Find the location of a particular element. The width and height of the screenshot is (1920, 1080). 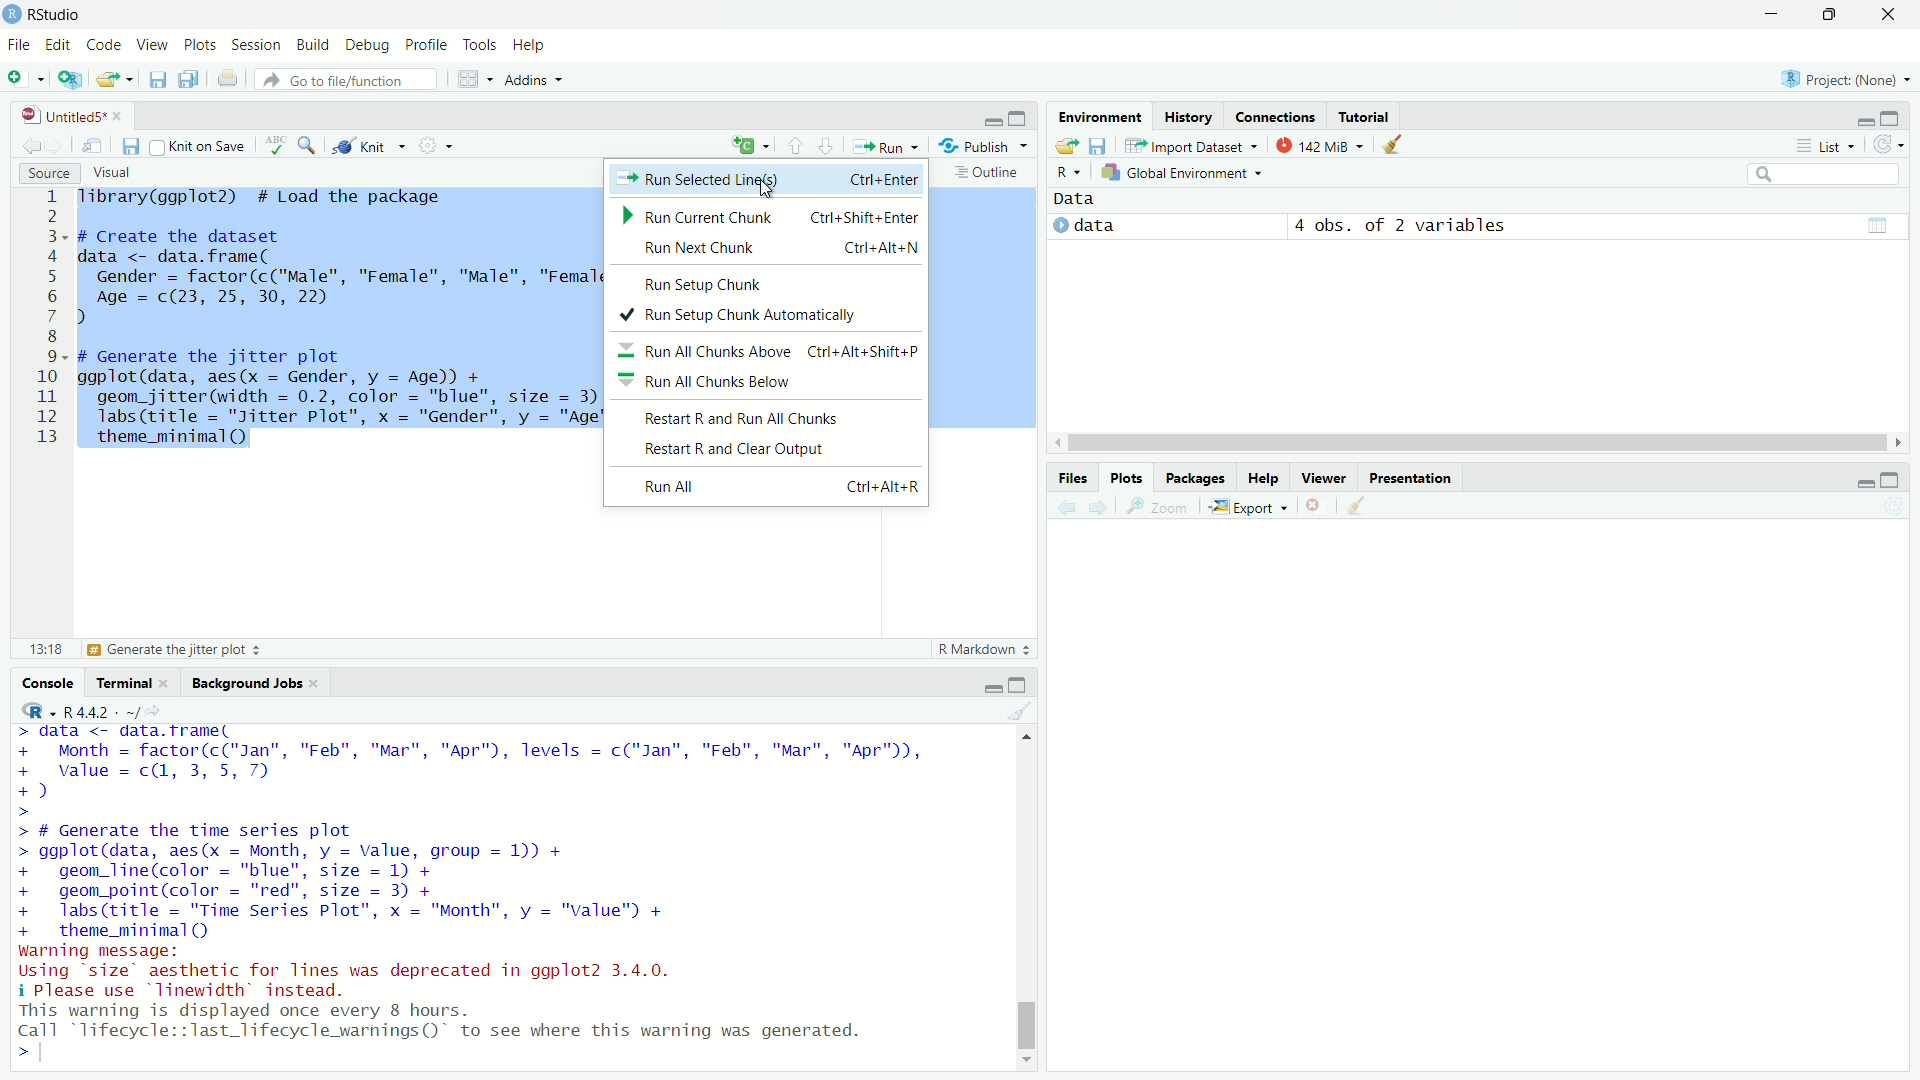

go to file/function is located at coordinates (338, 79).